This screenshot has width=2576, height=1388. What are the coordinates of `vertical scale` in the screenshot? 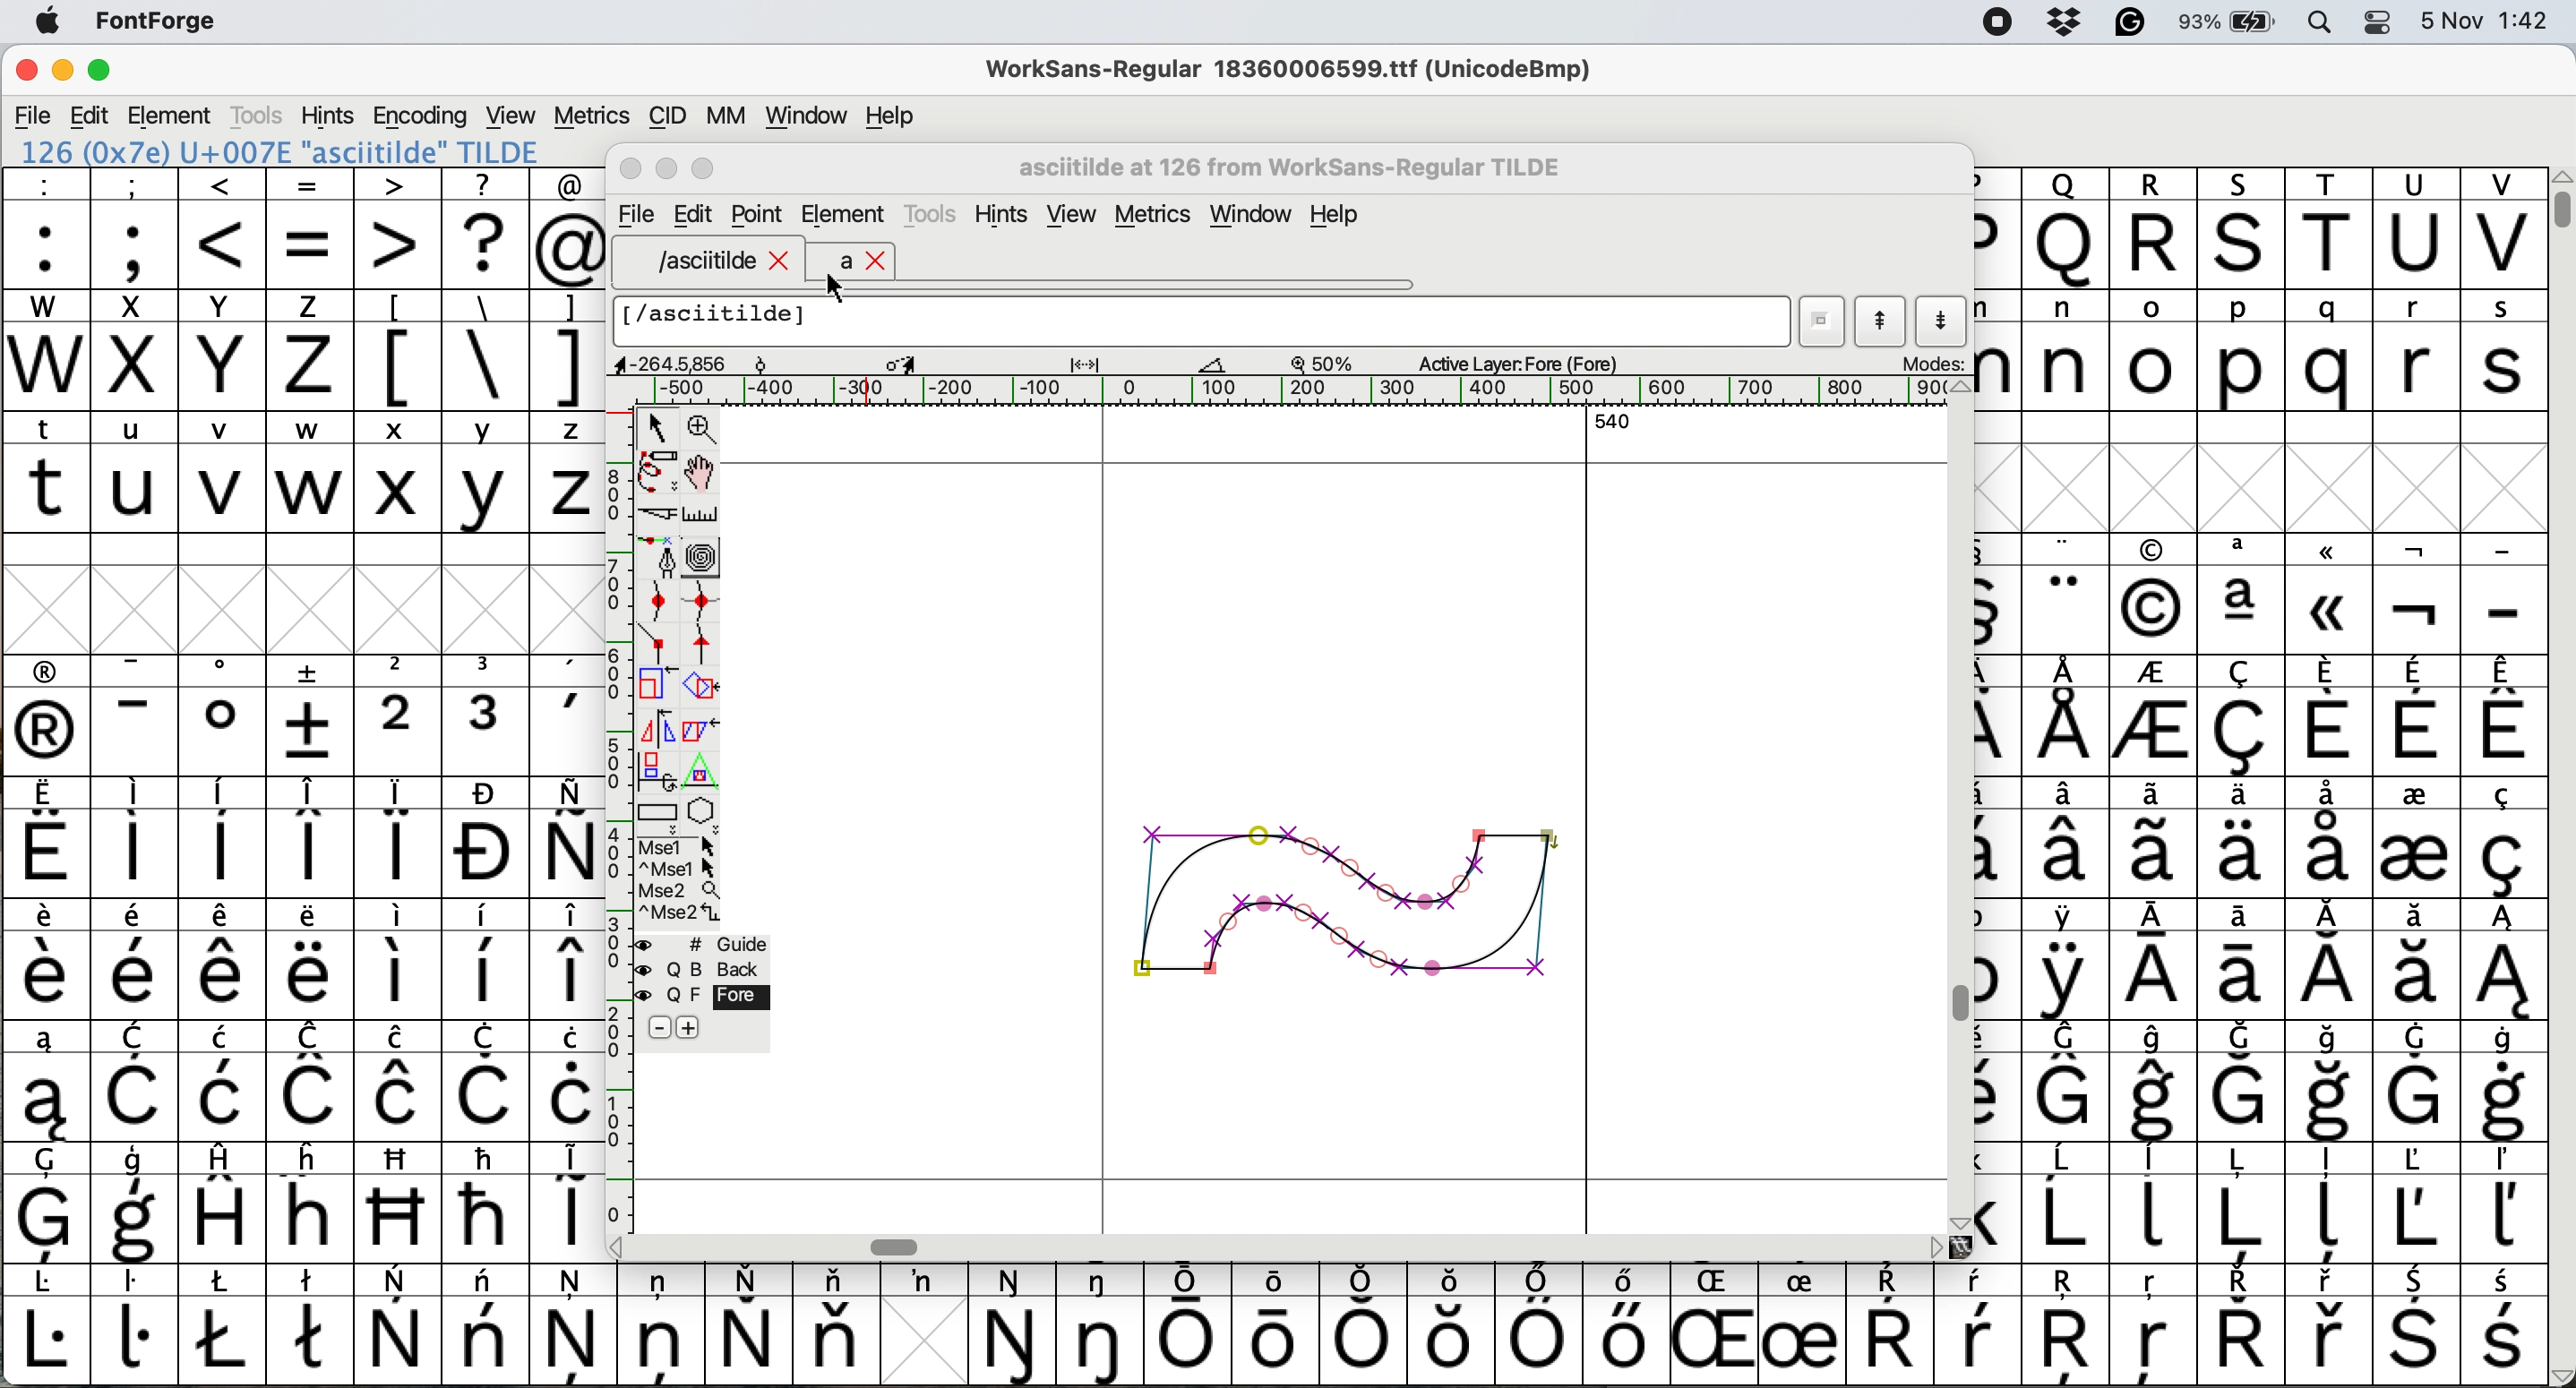 It's located at (617, 797).